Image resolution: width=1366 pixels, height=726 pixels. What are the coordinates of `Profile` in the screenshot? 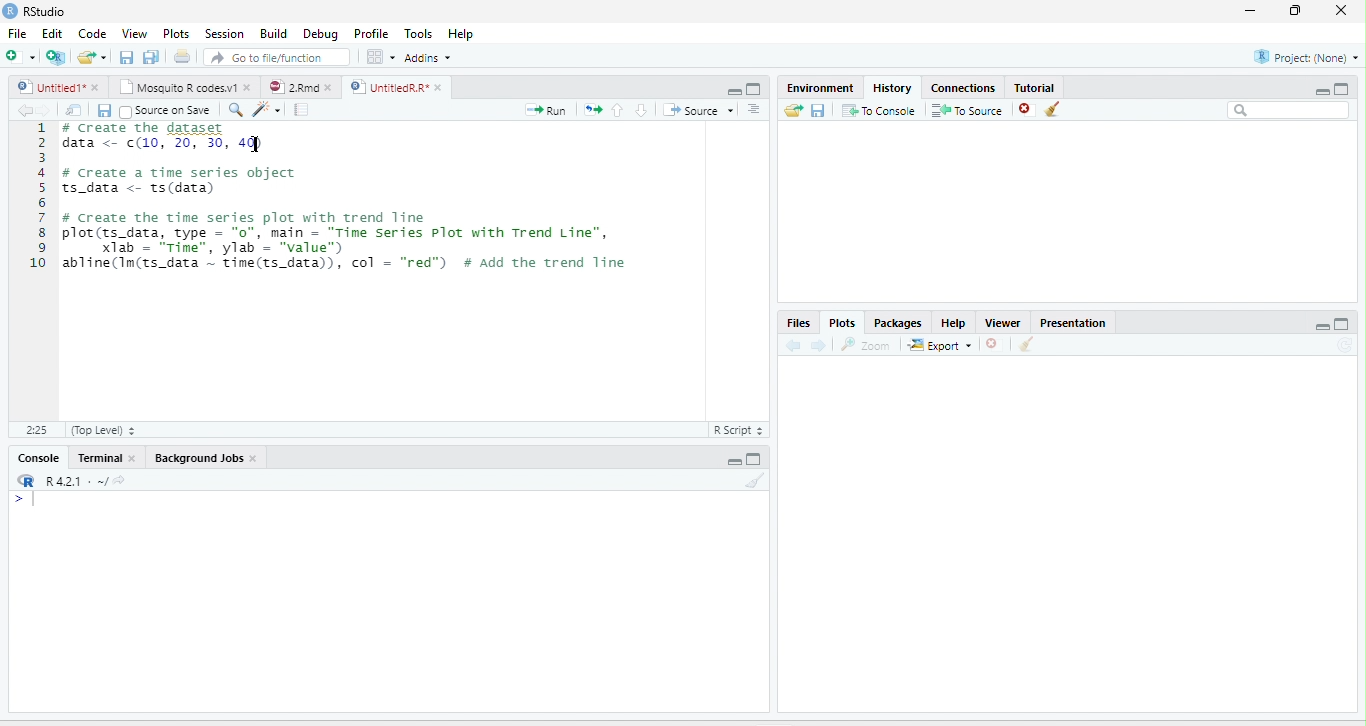 It's located at (369, 34).